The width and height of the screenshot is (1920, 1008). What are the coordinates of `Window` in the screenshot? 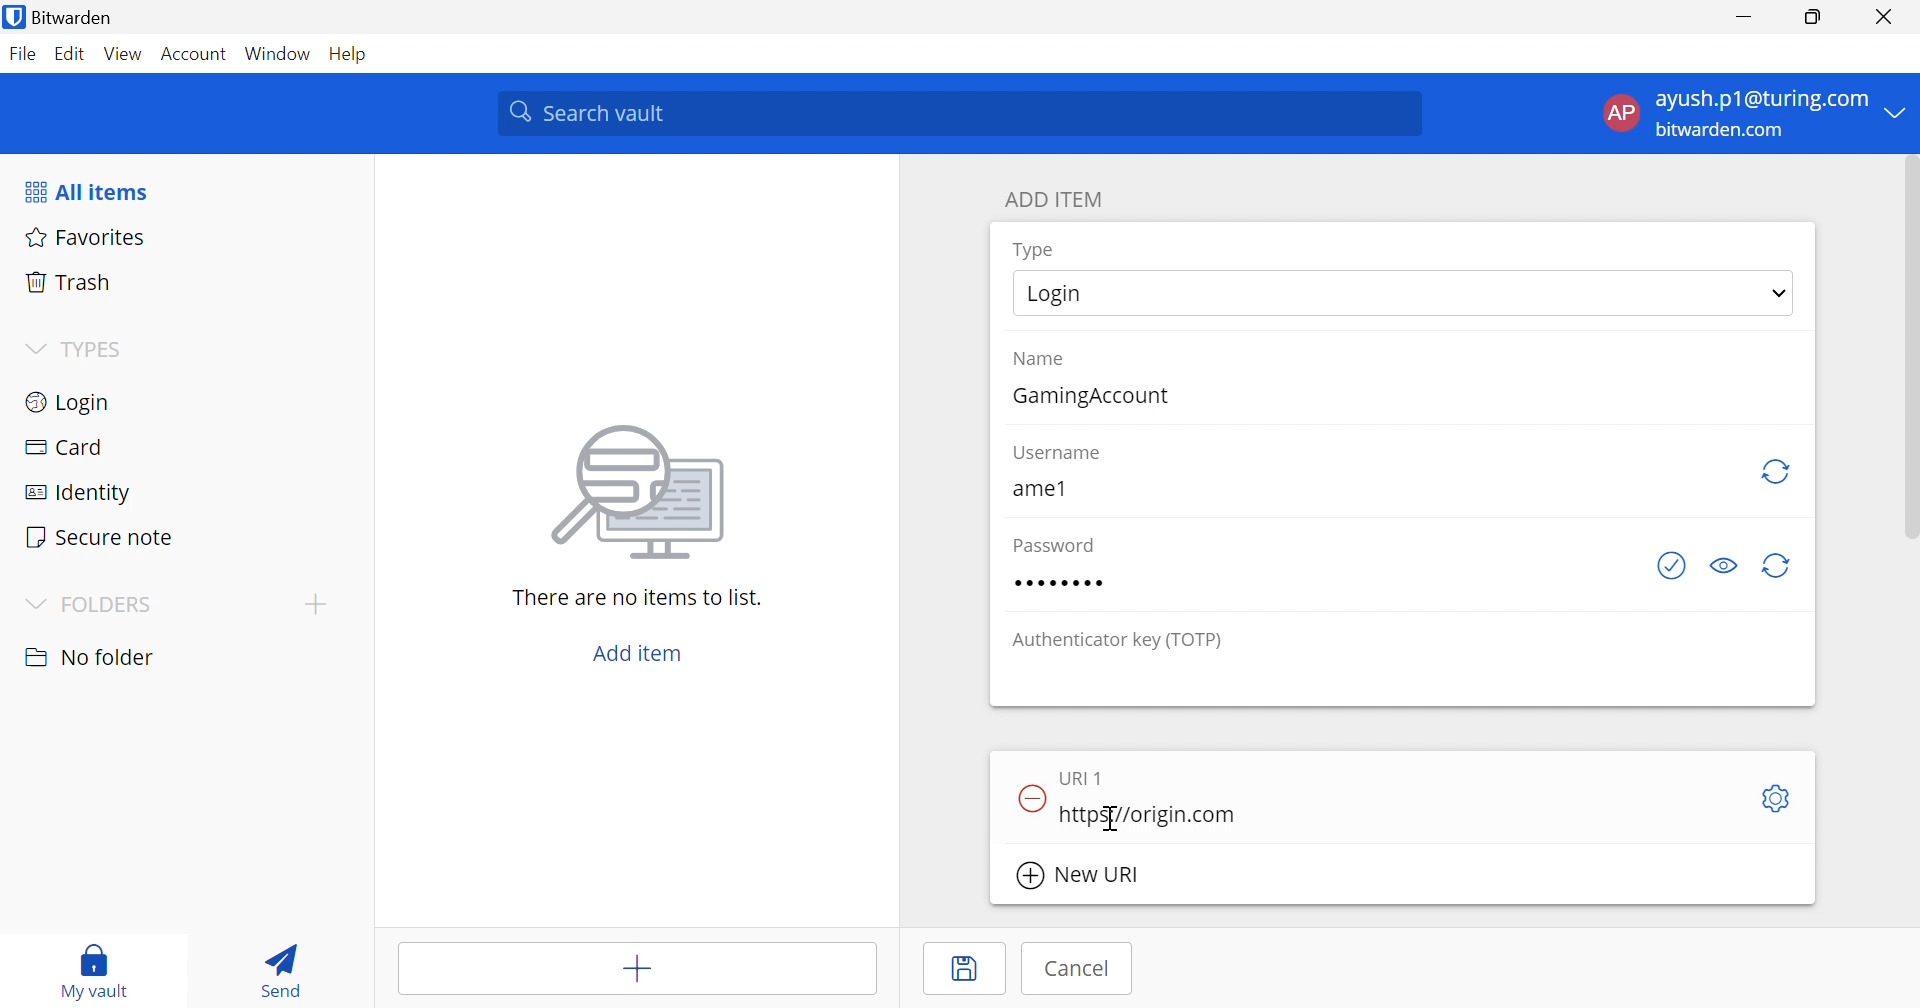 It's located at (277, 55).